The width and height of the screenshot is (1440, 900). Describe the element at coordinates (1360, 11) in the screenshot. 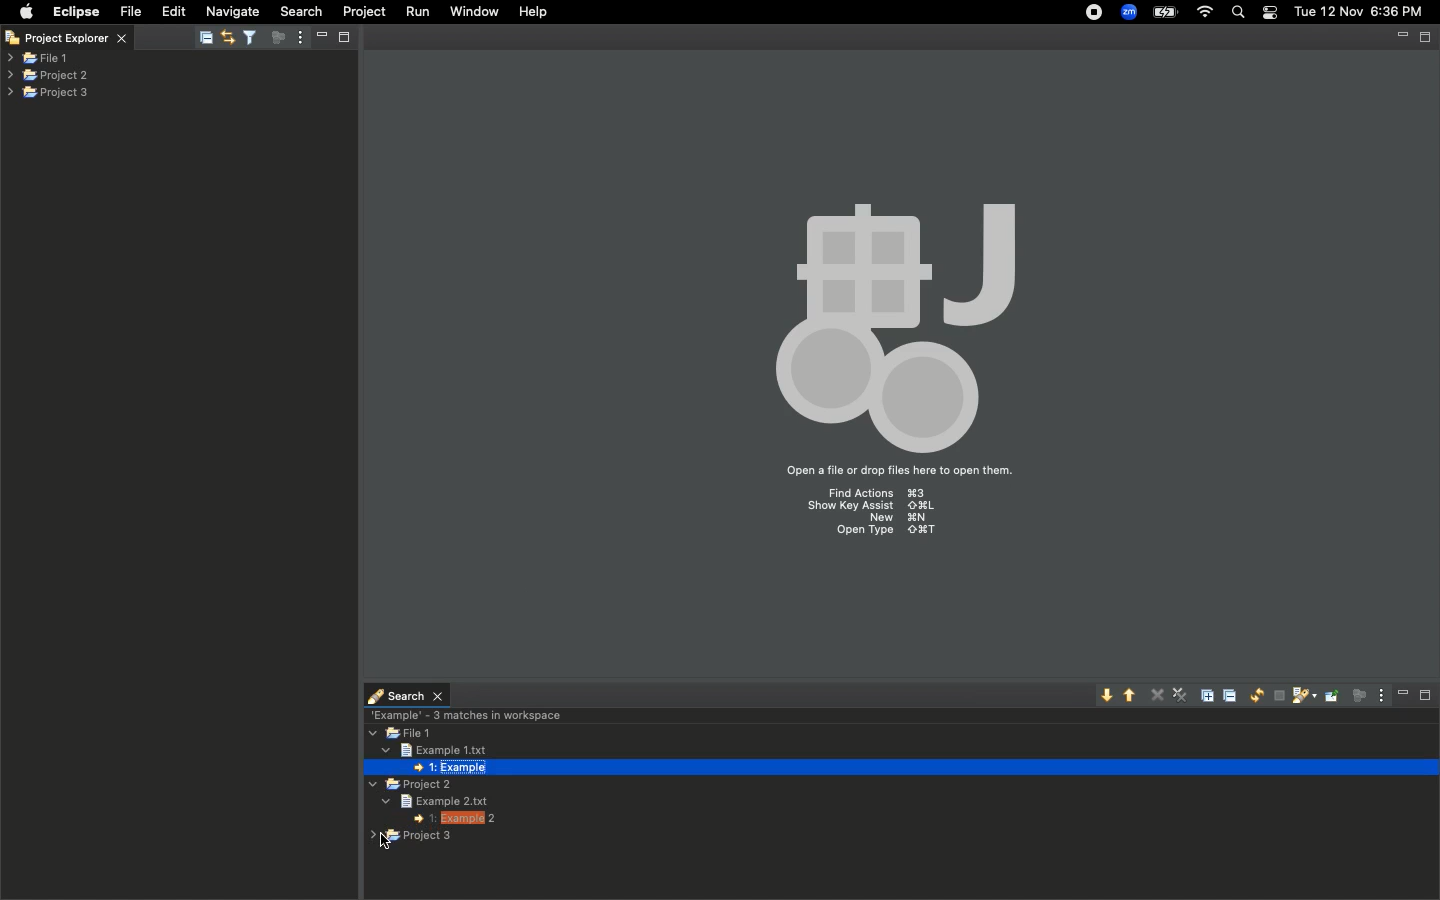

I see `Date/time` at that location.